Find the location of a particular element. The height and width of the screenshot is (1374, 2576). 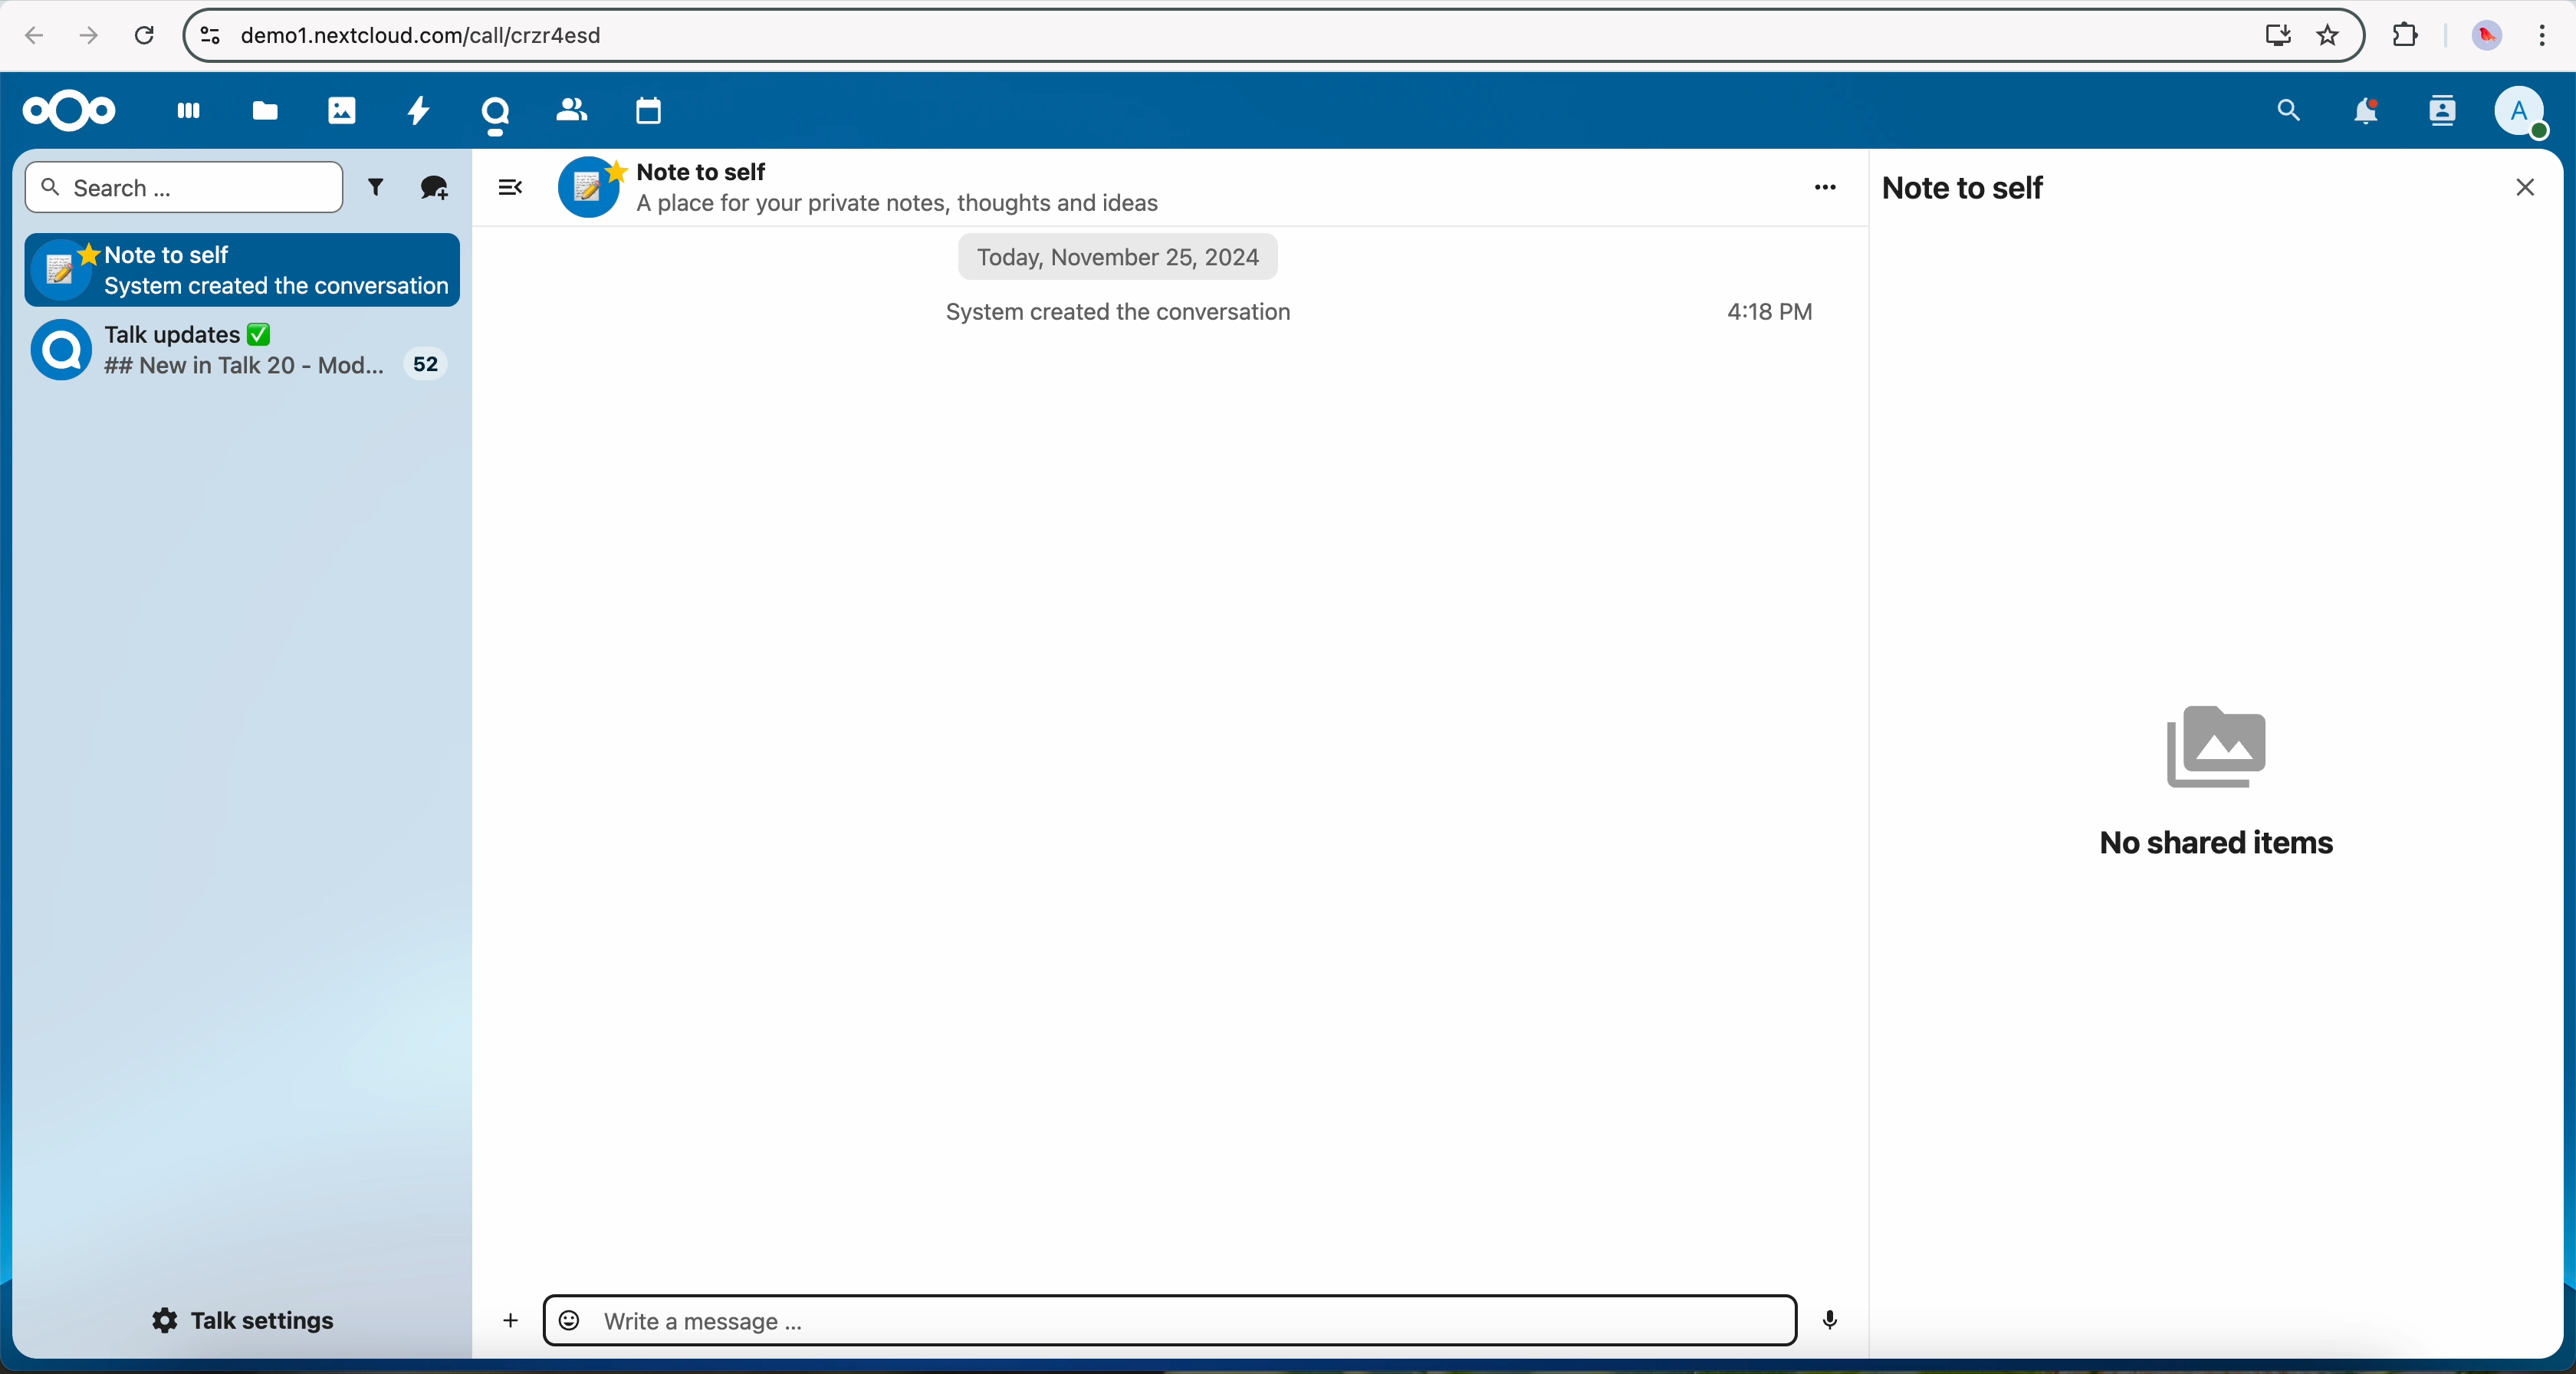

search bar is located at coordinates (183, 188).